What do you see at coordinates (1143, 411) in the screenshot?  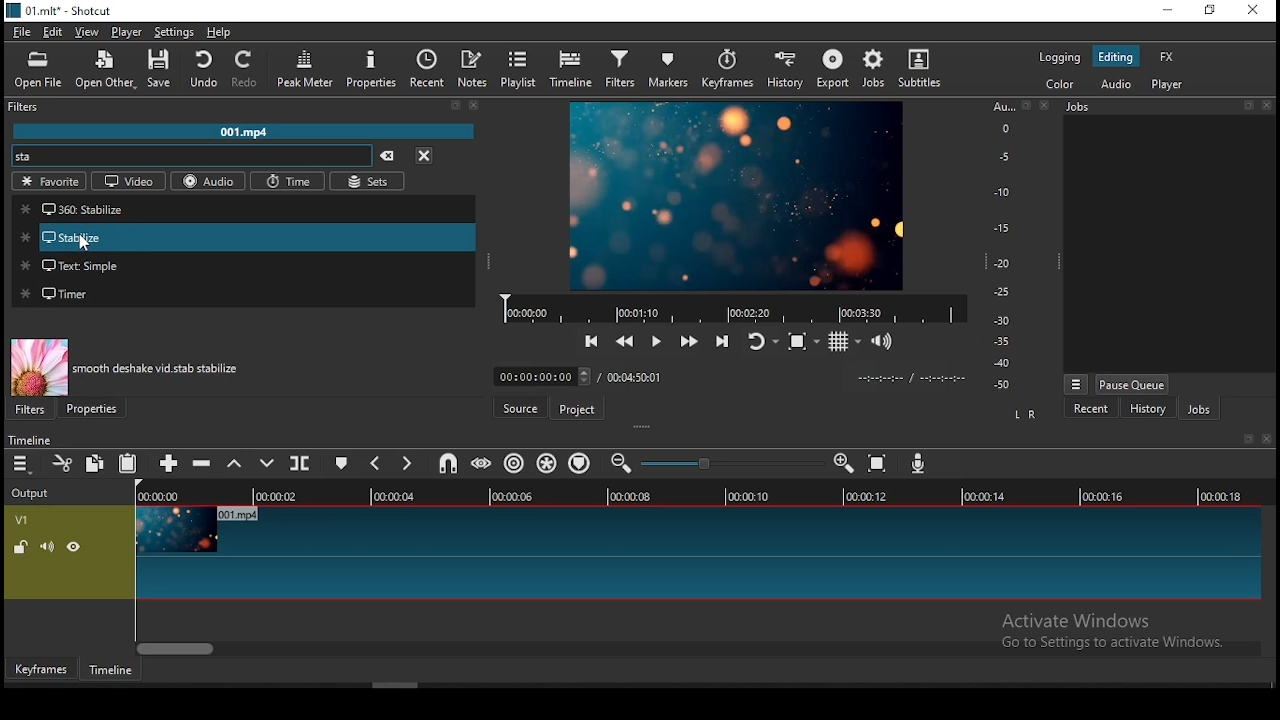 I see `history` at bounding box center [1143, 411].